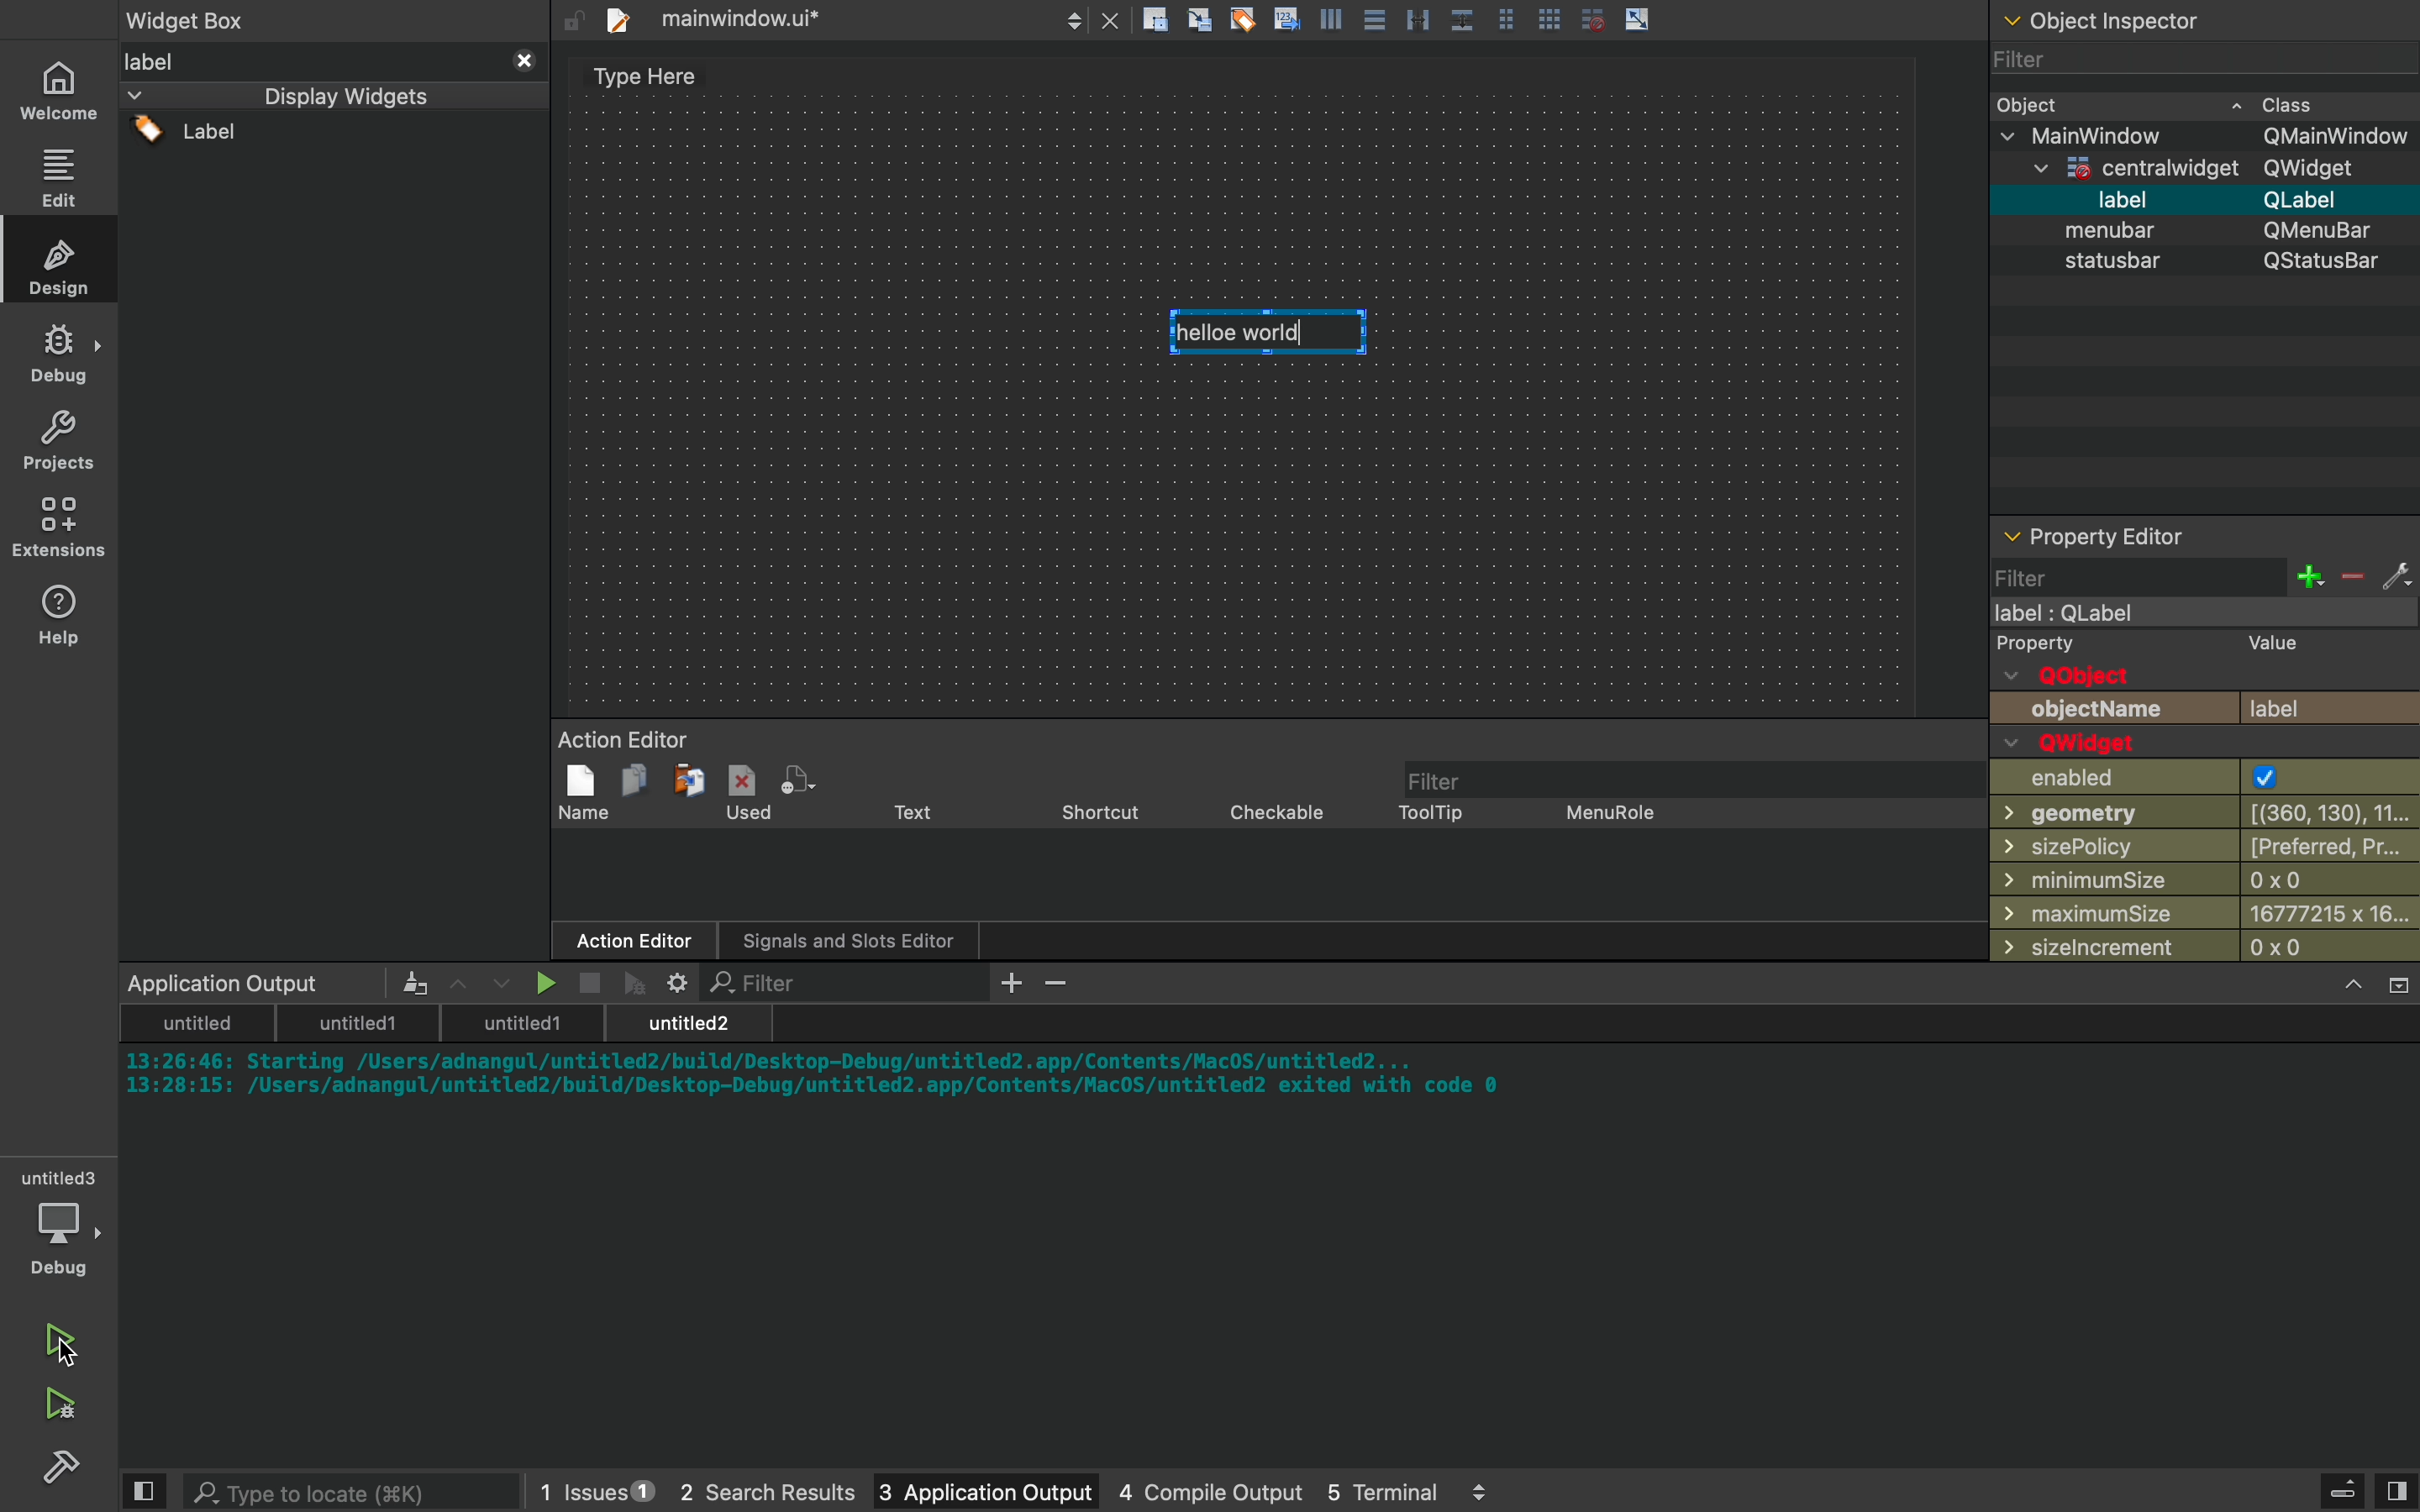 The width and height of the screenshot is (2420, 1512). I want to click on , so click(2192, 171).